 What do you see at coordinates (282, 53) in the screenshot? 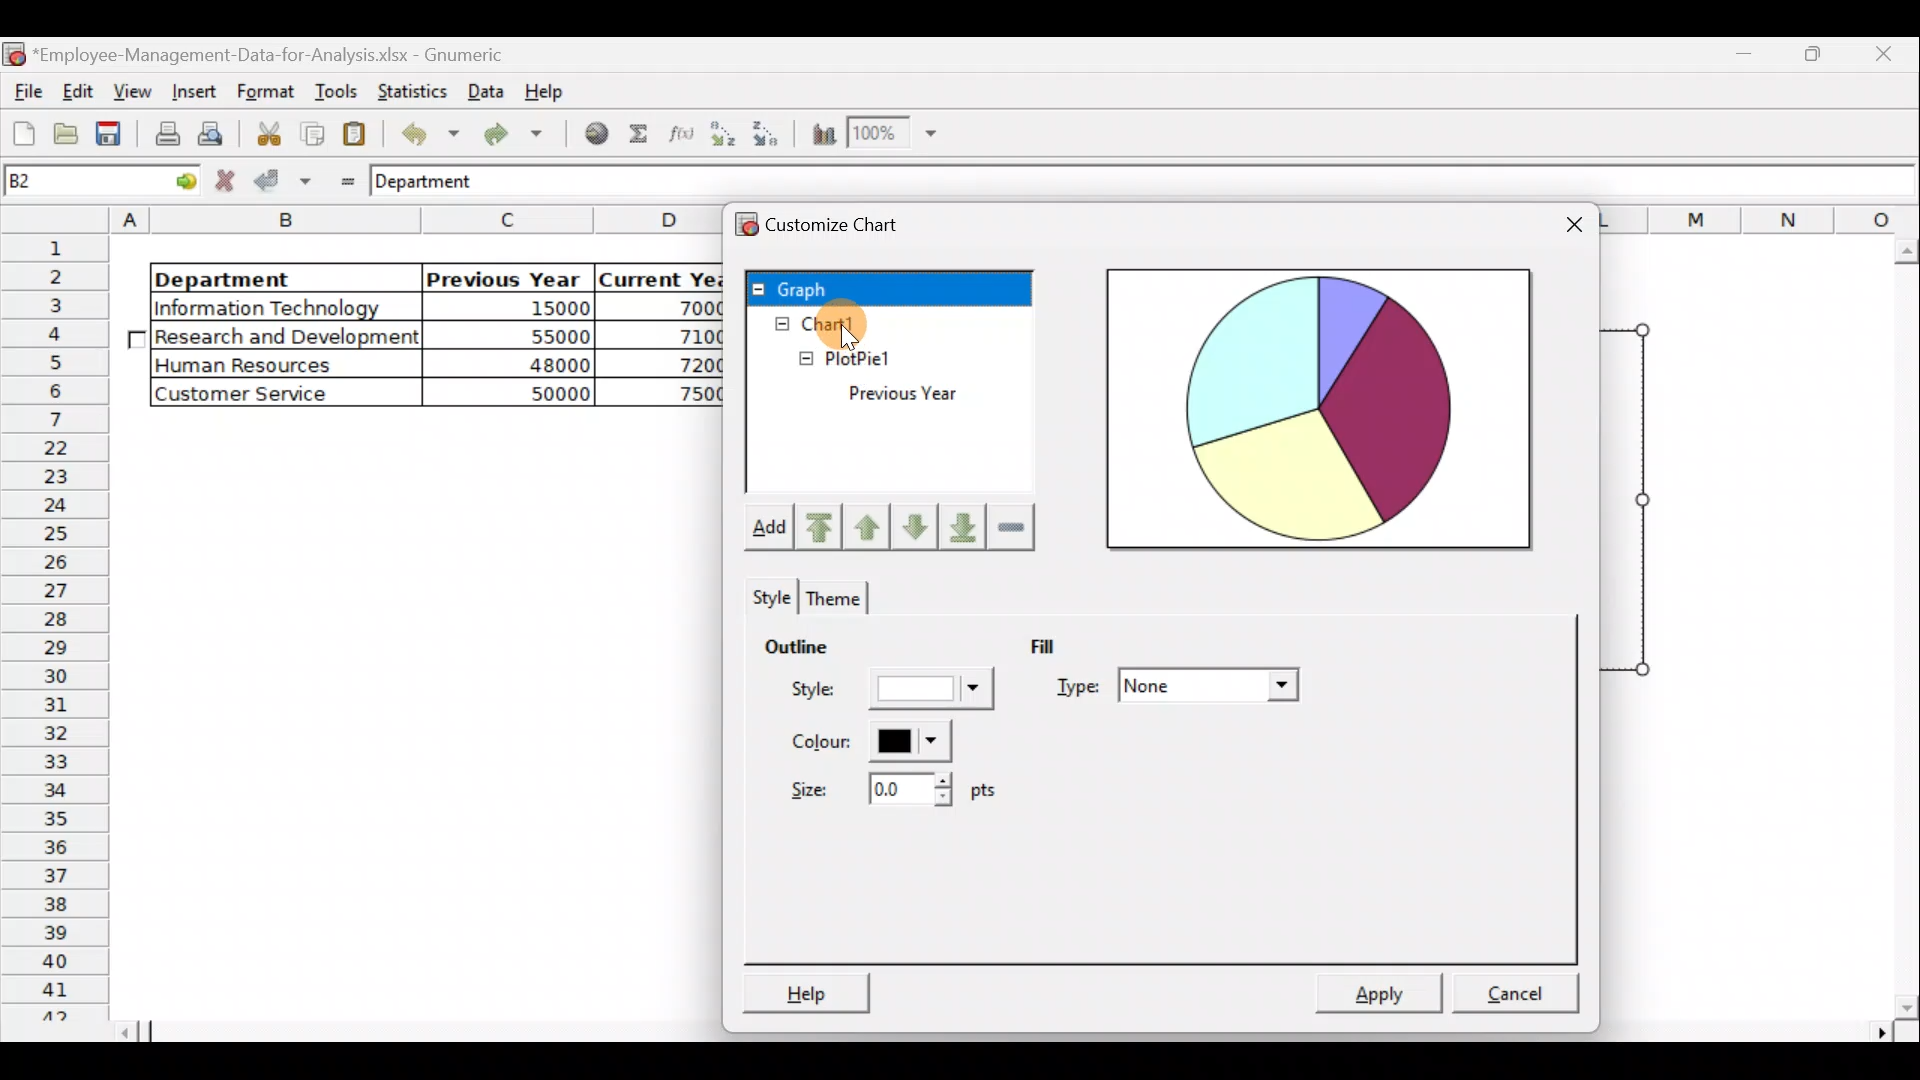
I see `Employee-Management-Data-for-Analysis.xlsx - Gnumeric` at bounding box center [282, 53].